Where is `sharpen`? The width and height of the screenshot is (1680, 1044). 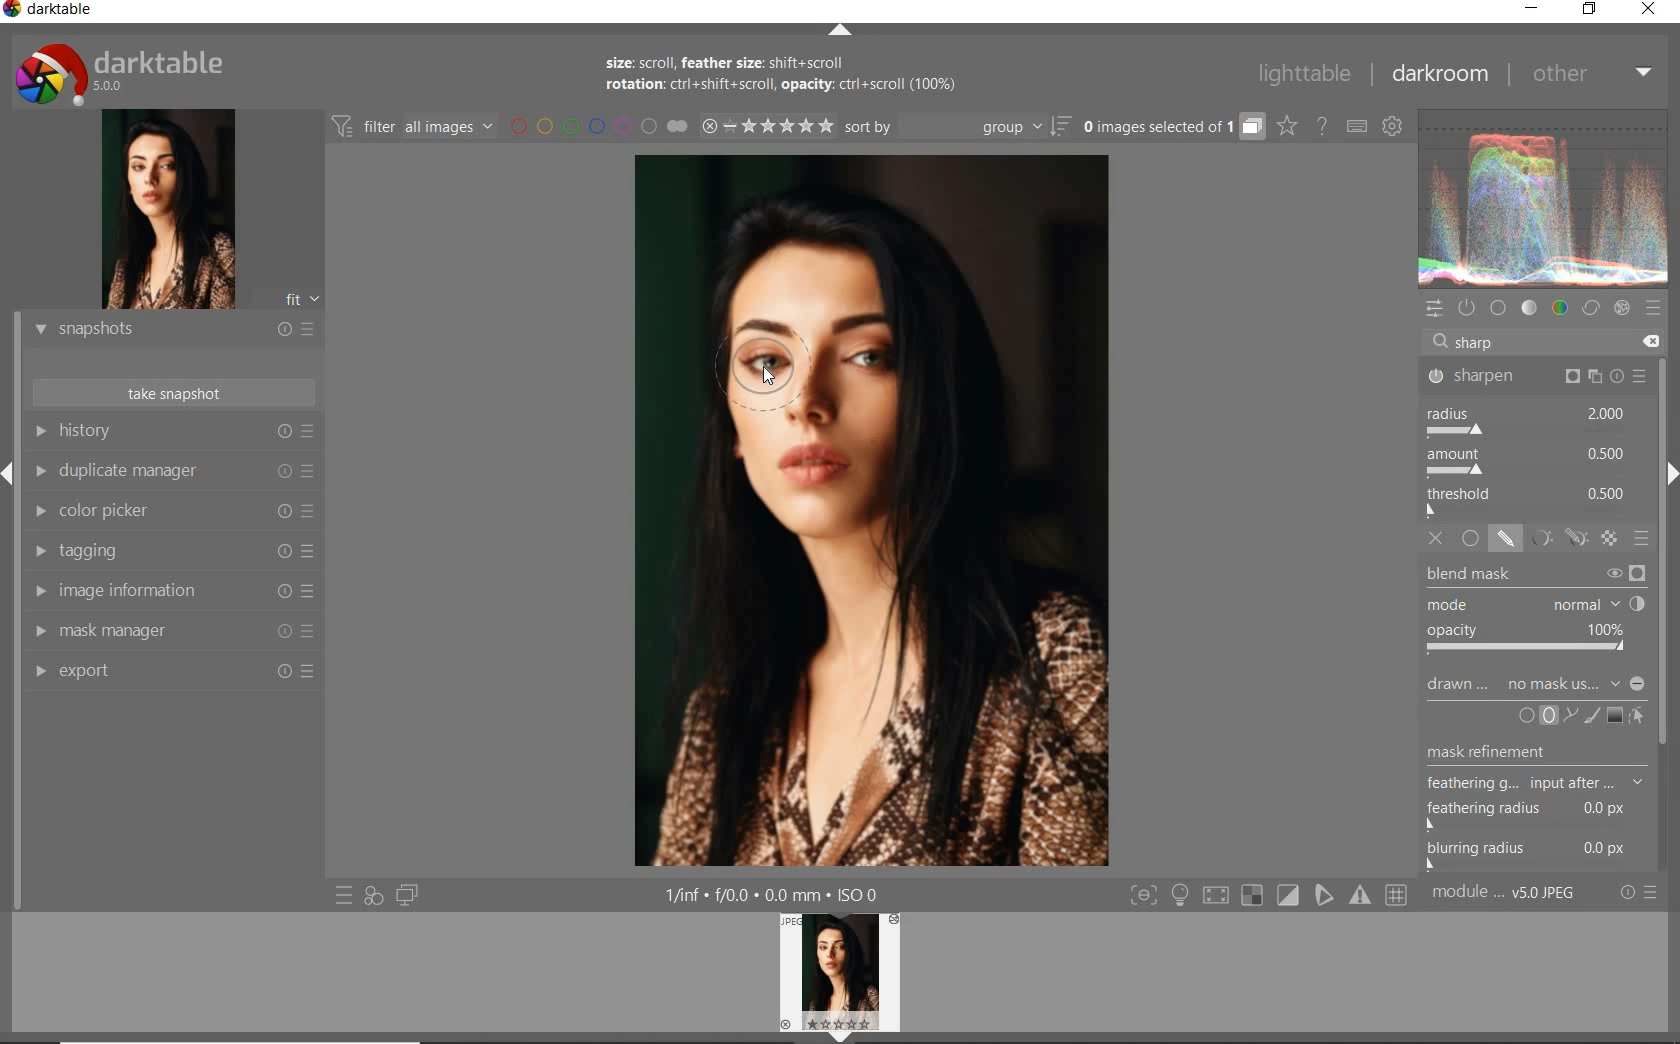 sharpen is located at coordinates (1537, 375).